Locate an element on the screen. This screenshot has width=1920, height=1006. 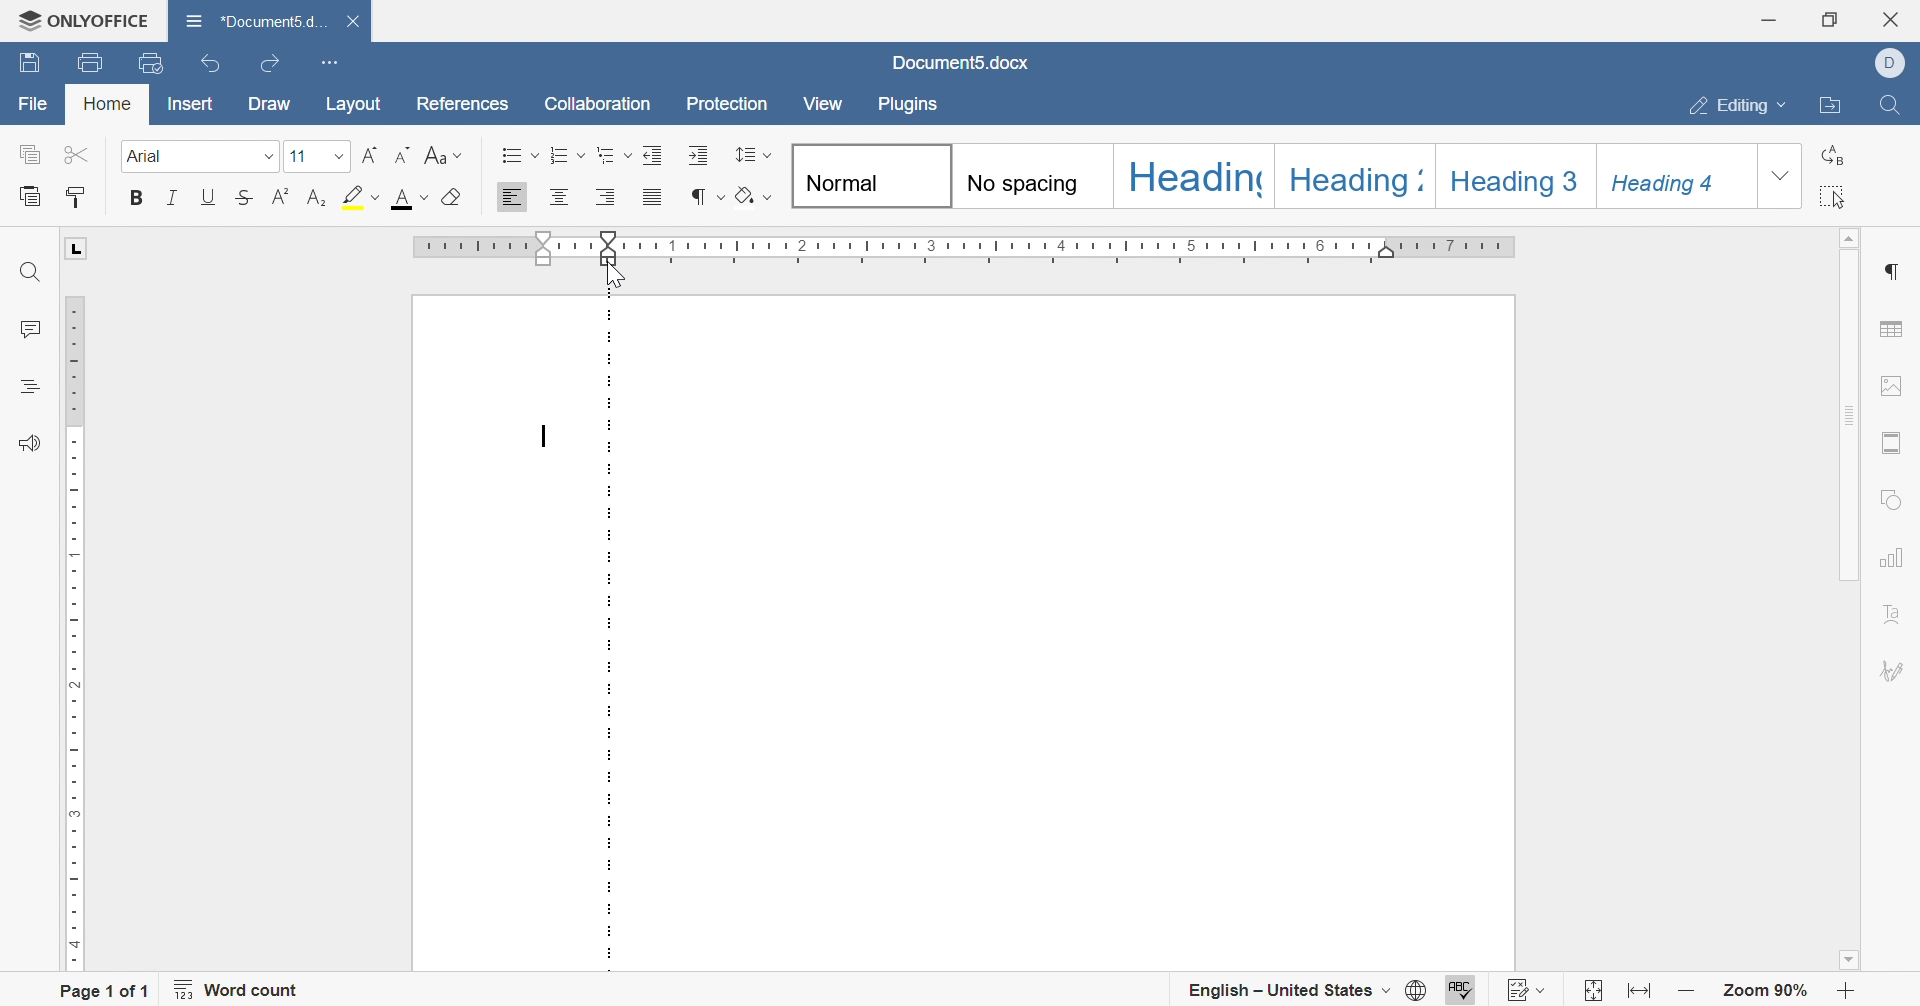
collaboration is located at coordinates (597, 102).